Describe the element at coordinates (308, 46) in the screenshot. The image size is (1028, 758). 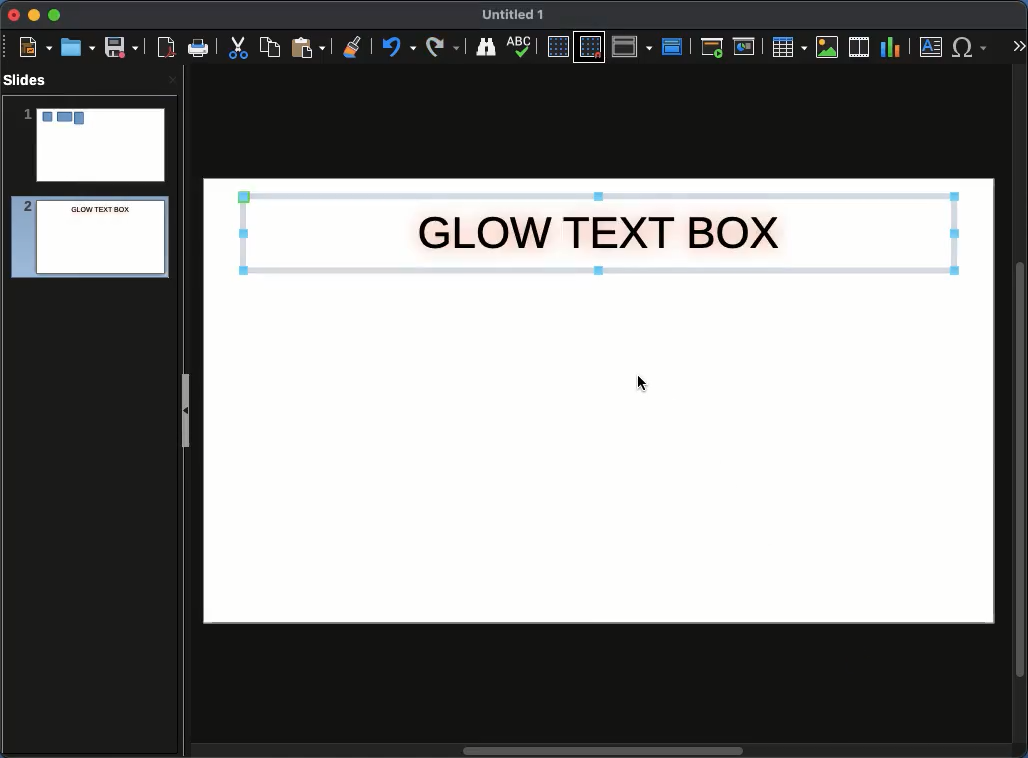
I see `Paste` at that location.